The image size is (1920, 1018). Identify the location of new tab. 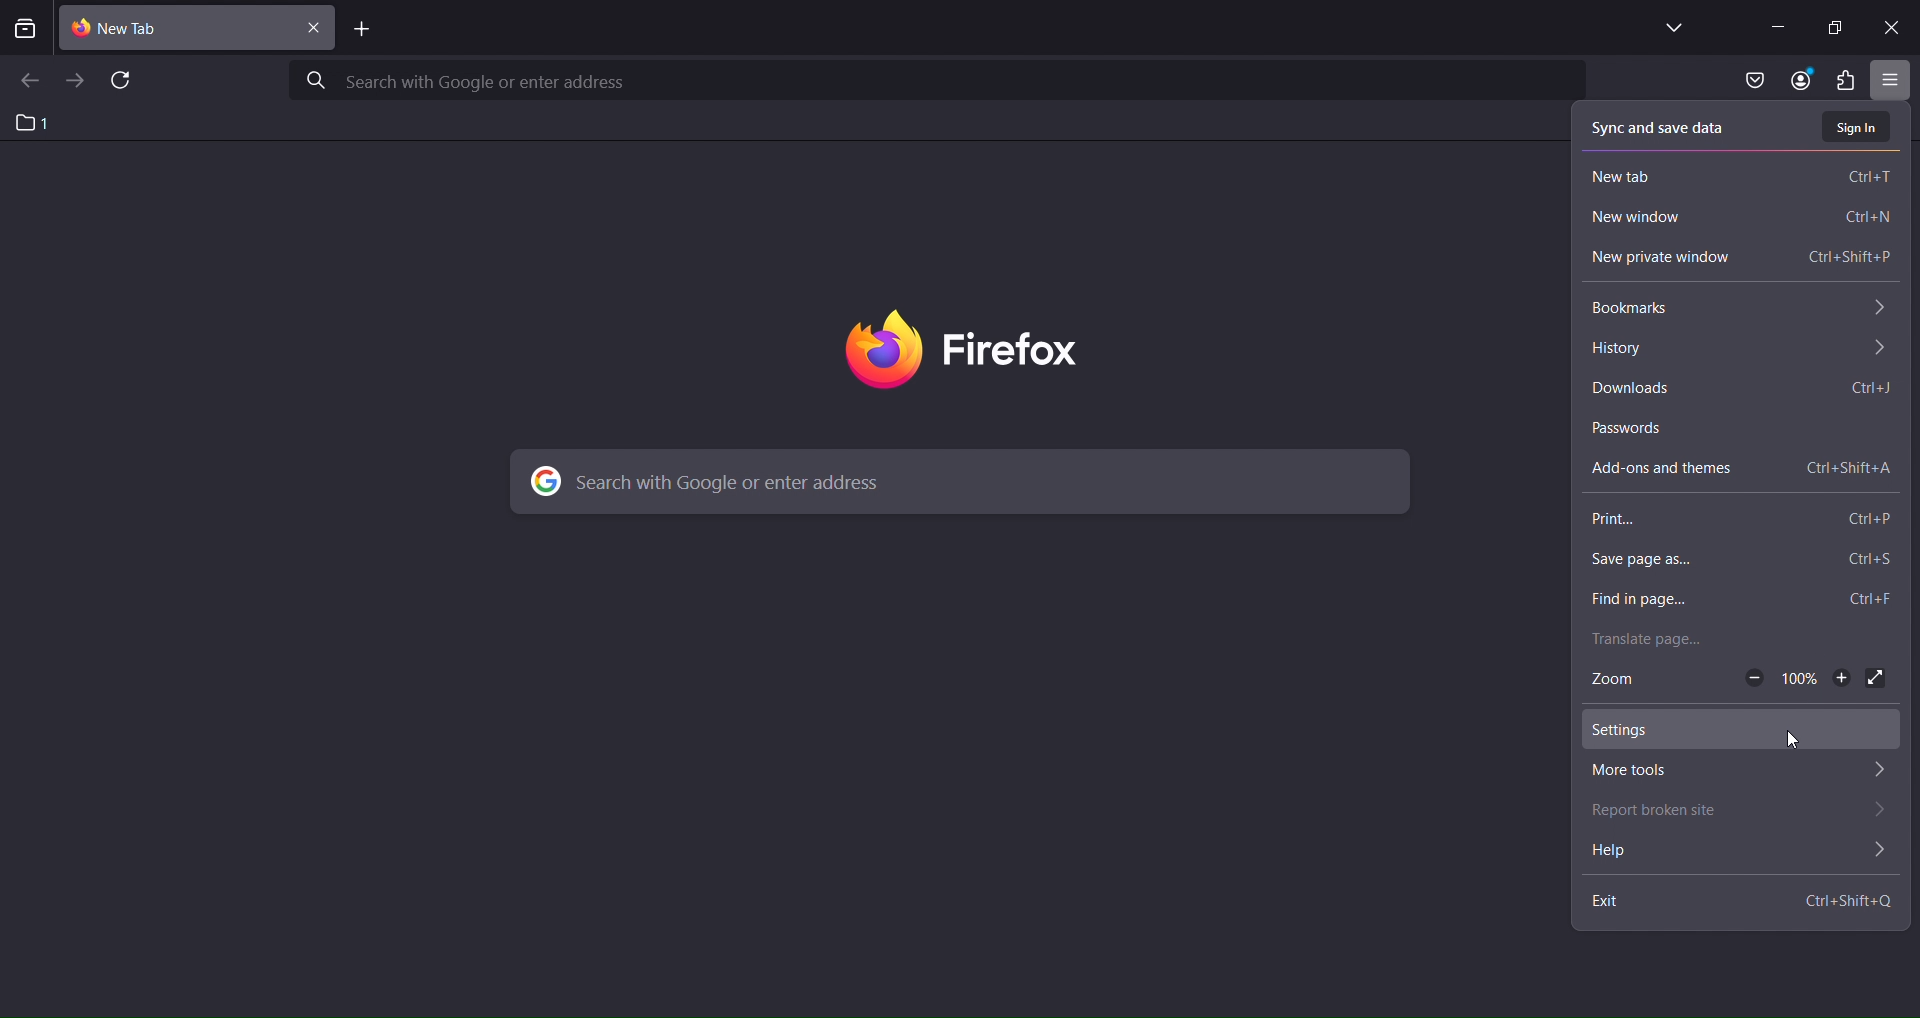
(362, 30).